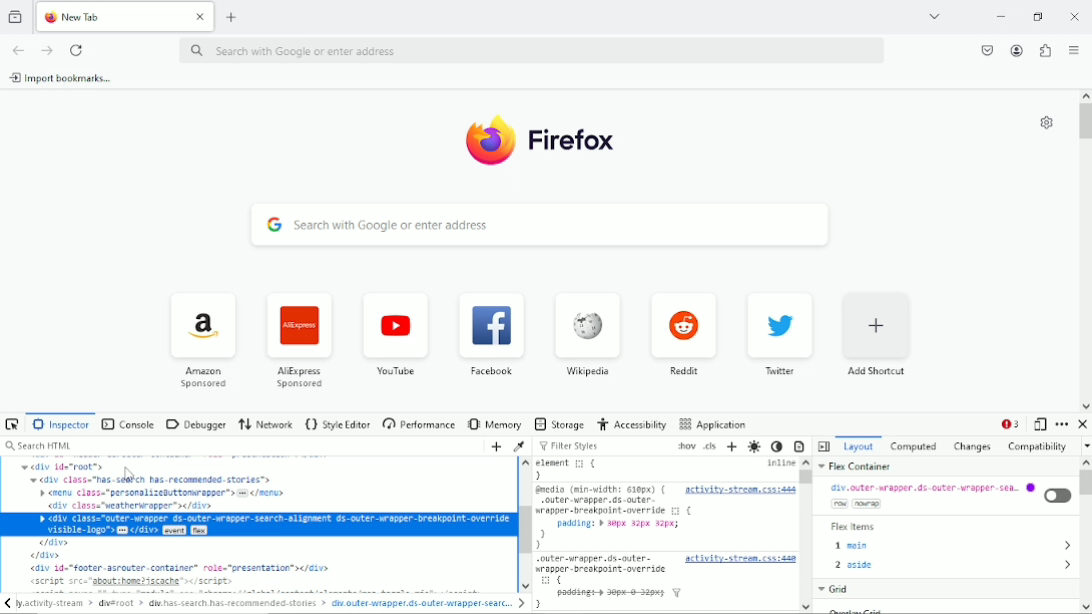  I want to click on 1 main, so click(953, 547).